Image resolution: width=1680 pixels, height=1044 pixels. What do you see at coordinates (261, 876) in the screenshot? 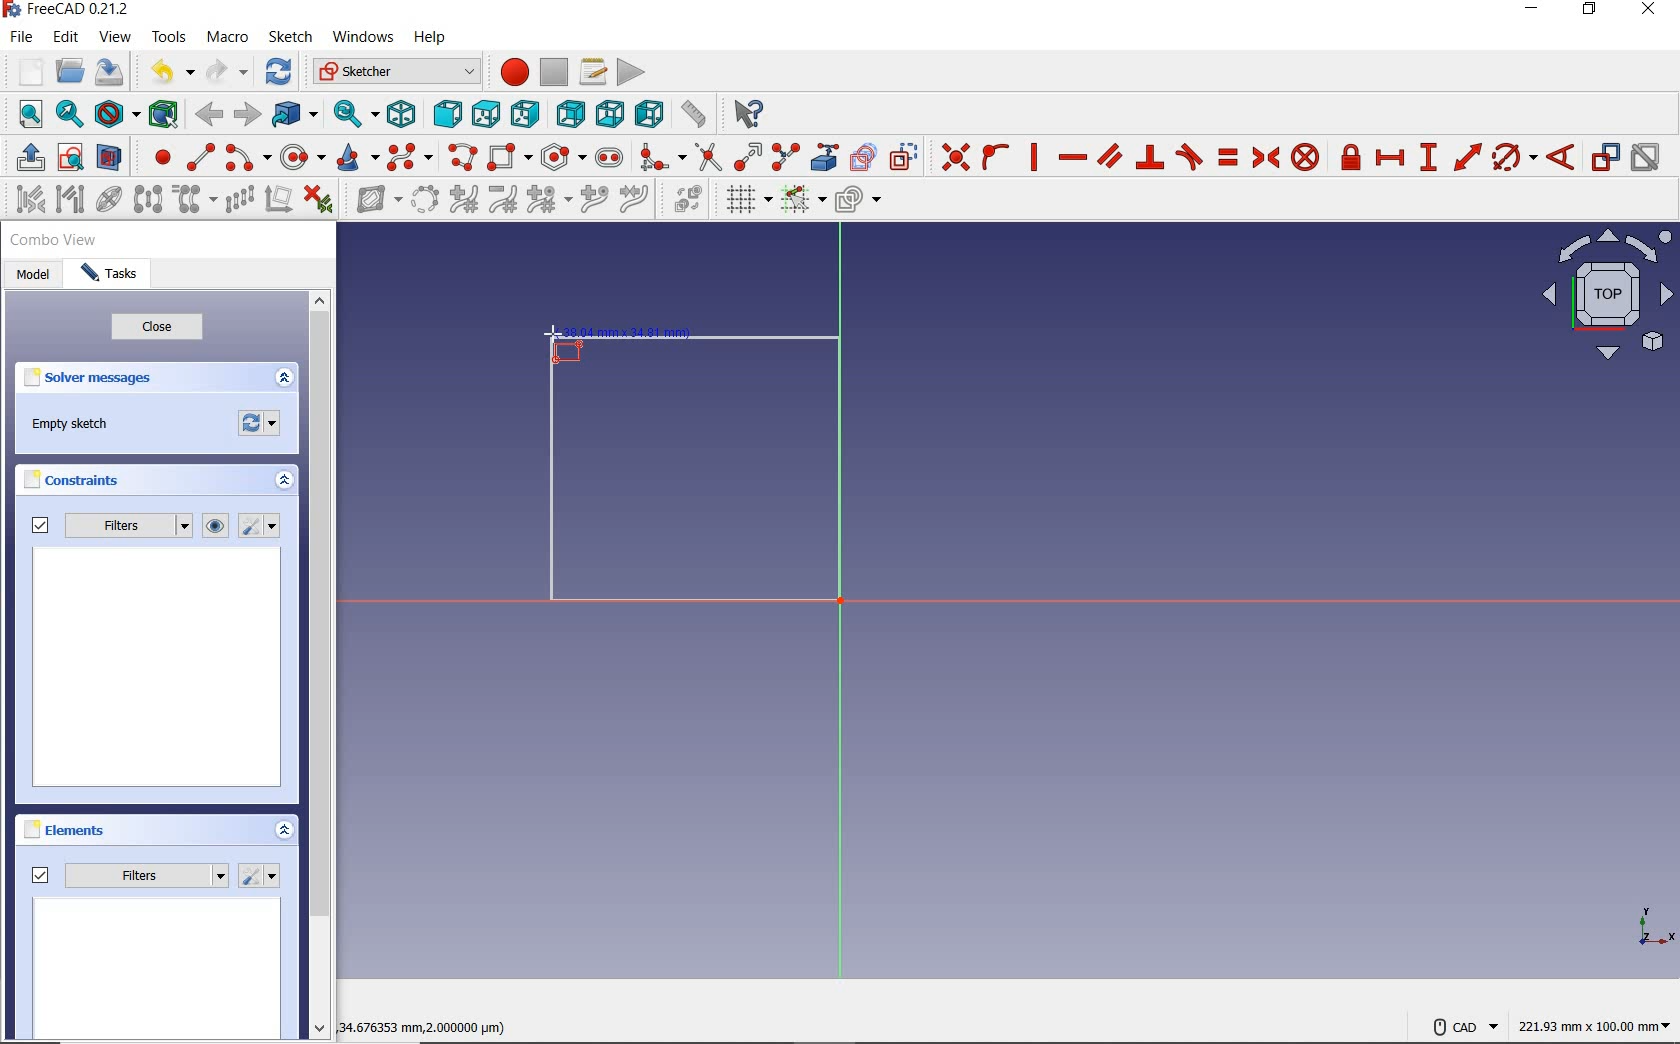
I see `settings` at bounding box center [261, 876].